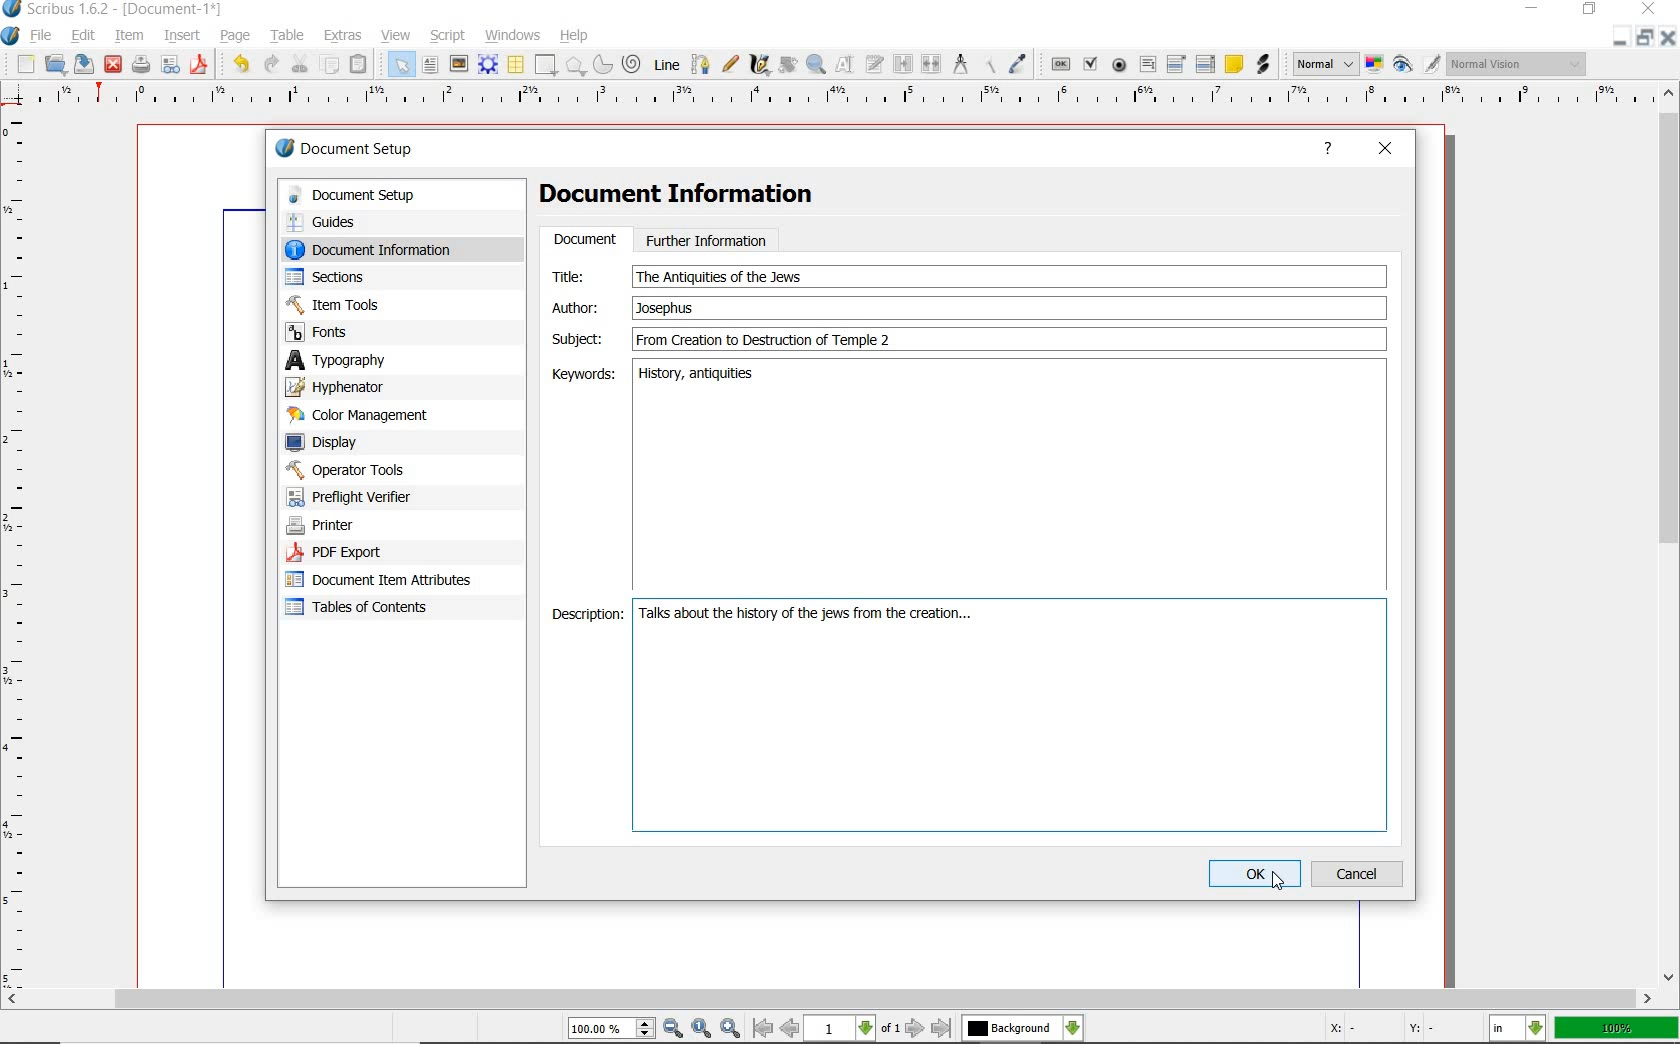  What do you see at coordinates (1360, 873) in the screenshot?
I see `cancel` at bounding box center [1360, 873].